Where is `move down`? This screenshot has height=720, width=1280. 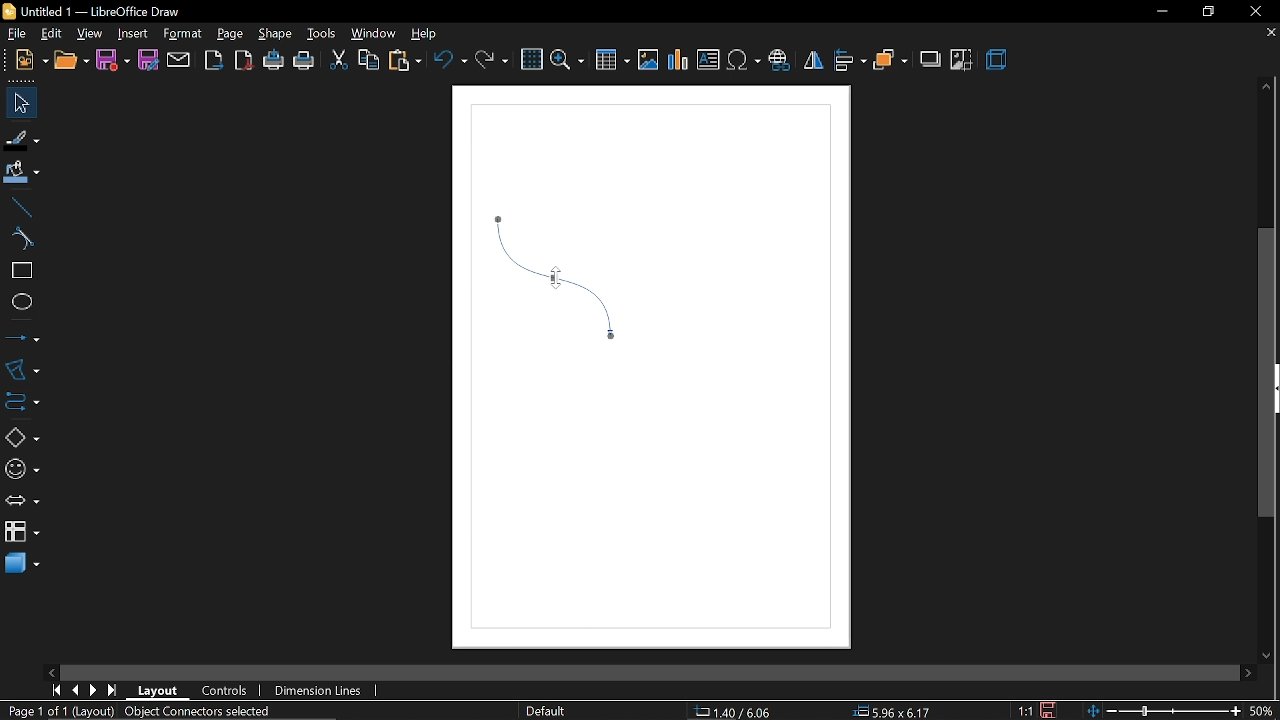 move down is located at coordinates (1269, 653).